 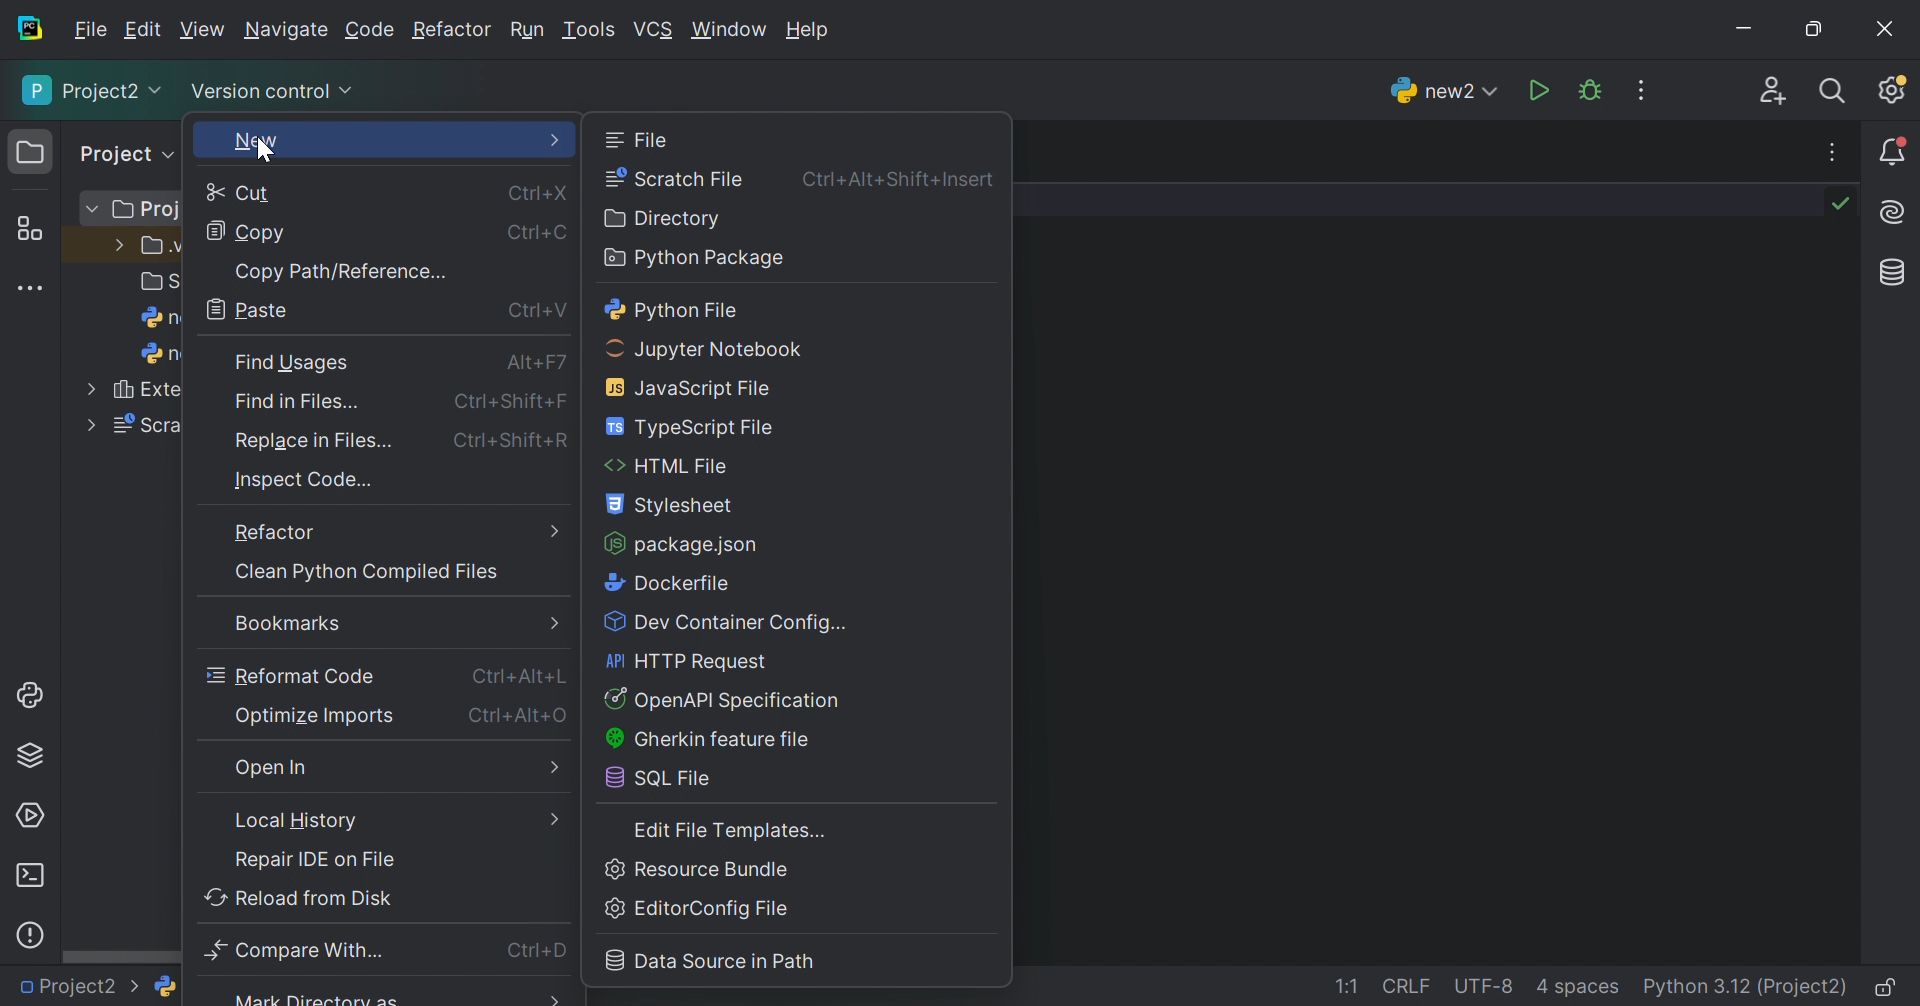 I want to click on S, so click(x=154, y=280).